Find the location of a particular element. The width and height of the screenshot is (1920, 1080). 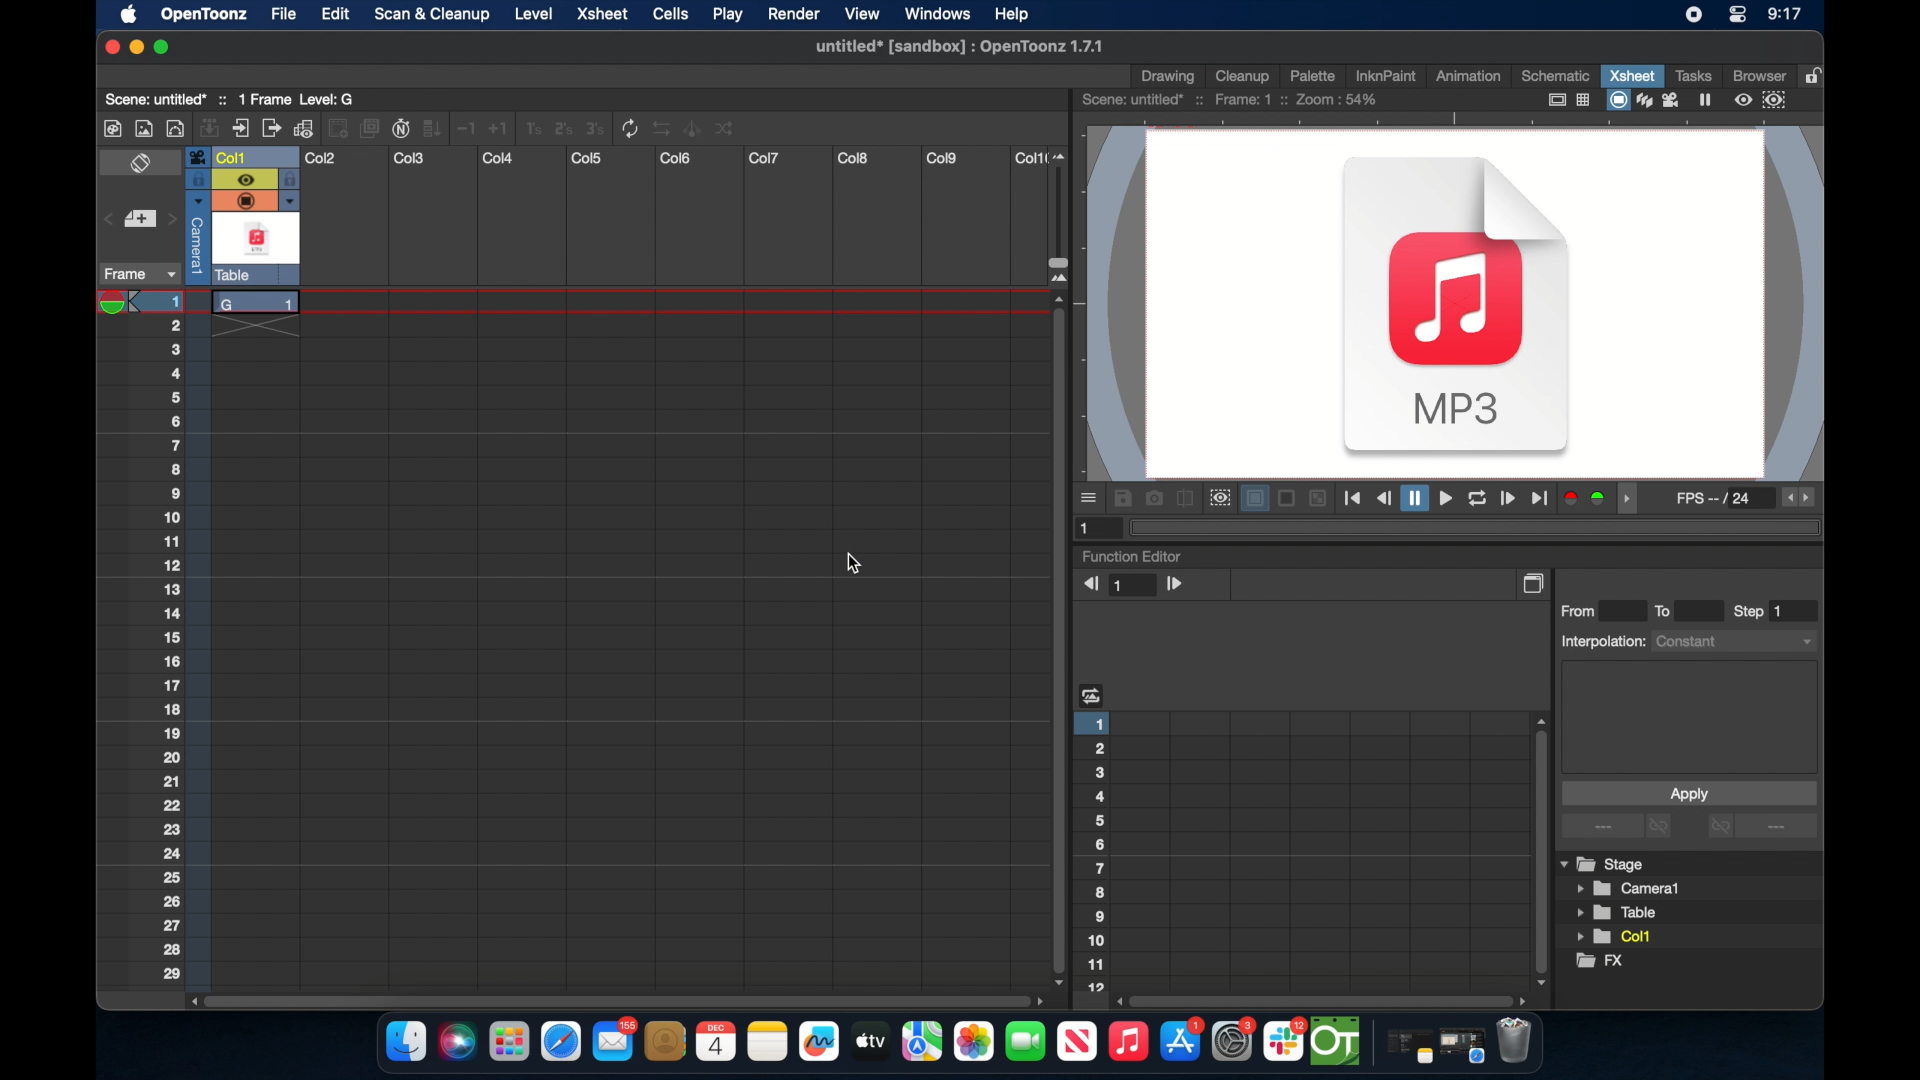

finder is located at coordinates (404, 1042).